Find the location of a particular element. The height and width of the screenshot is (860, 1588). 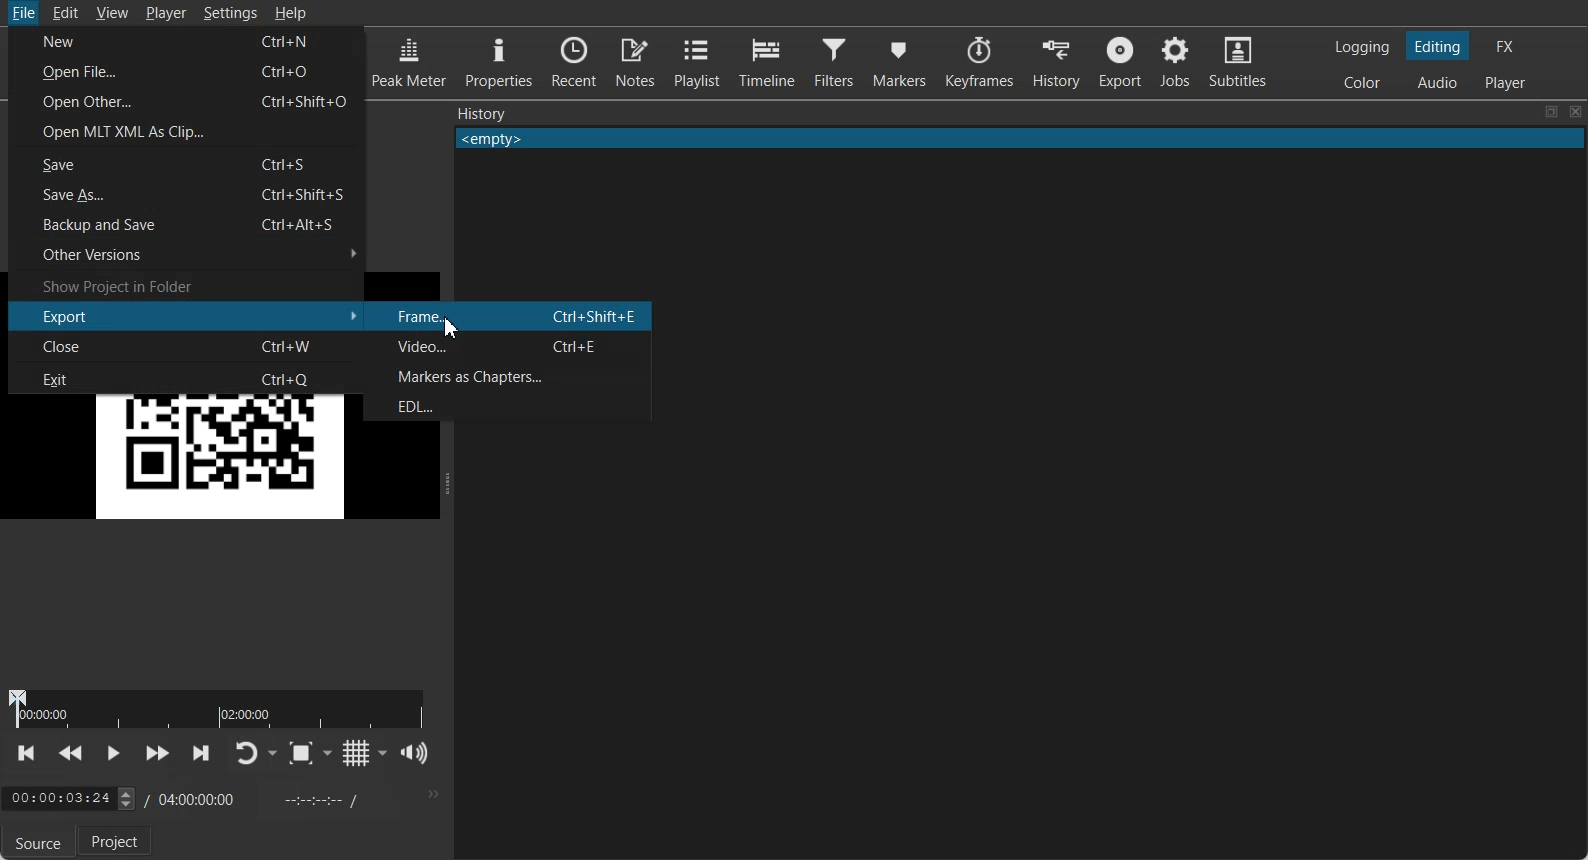

Filters is located at coordinates (833, 60).